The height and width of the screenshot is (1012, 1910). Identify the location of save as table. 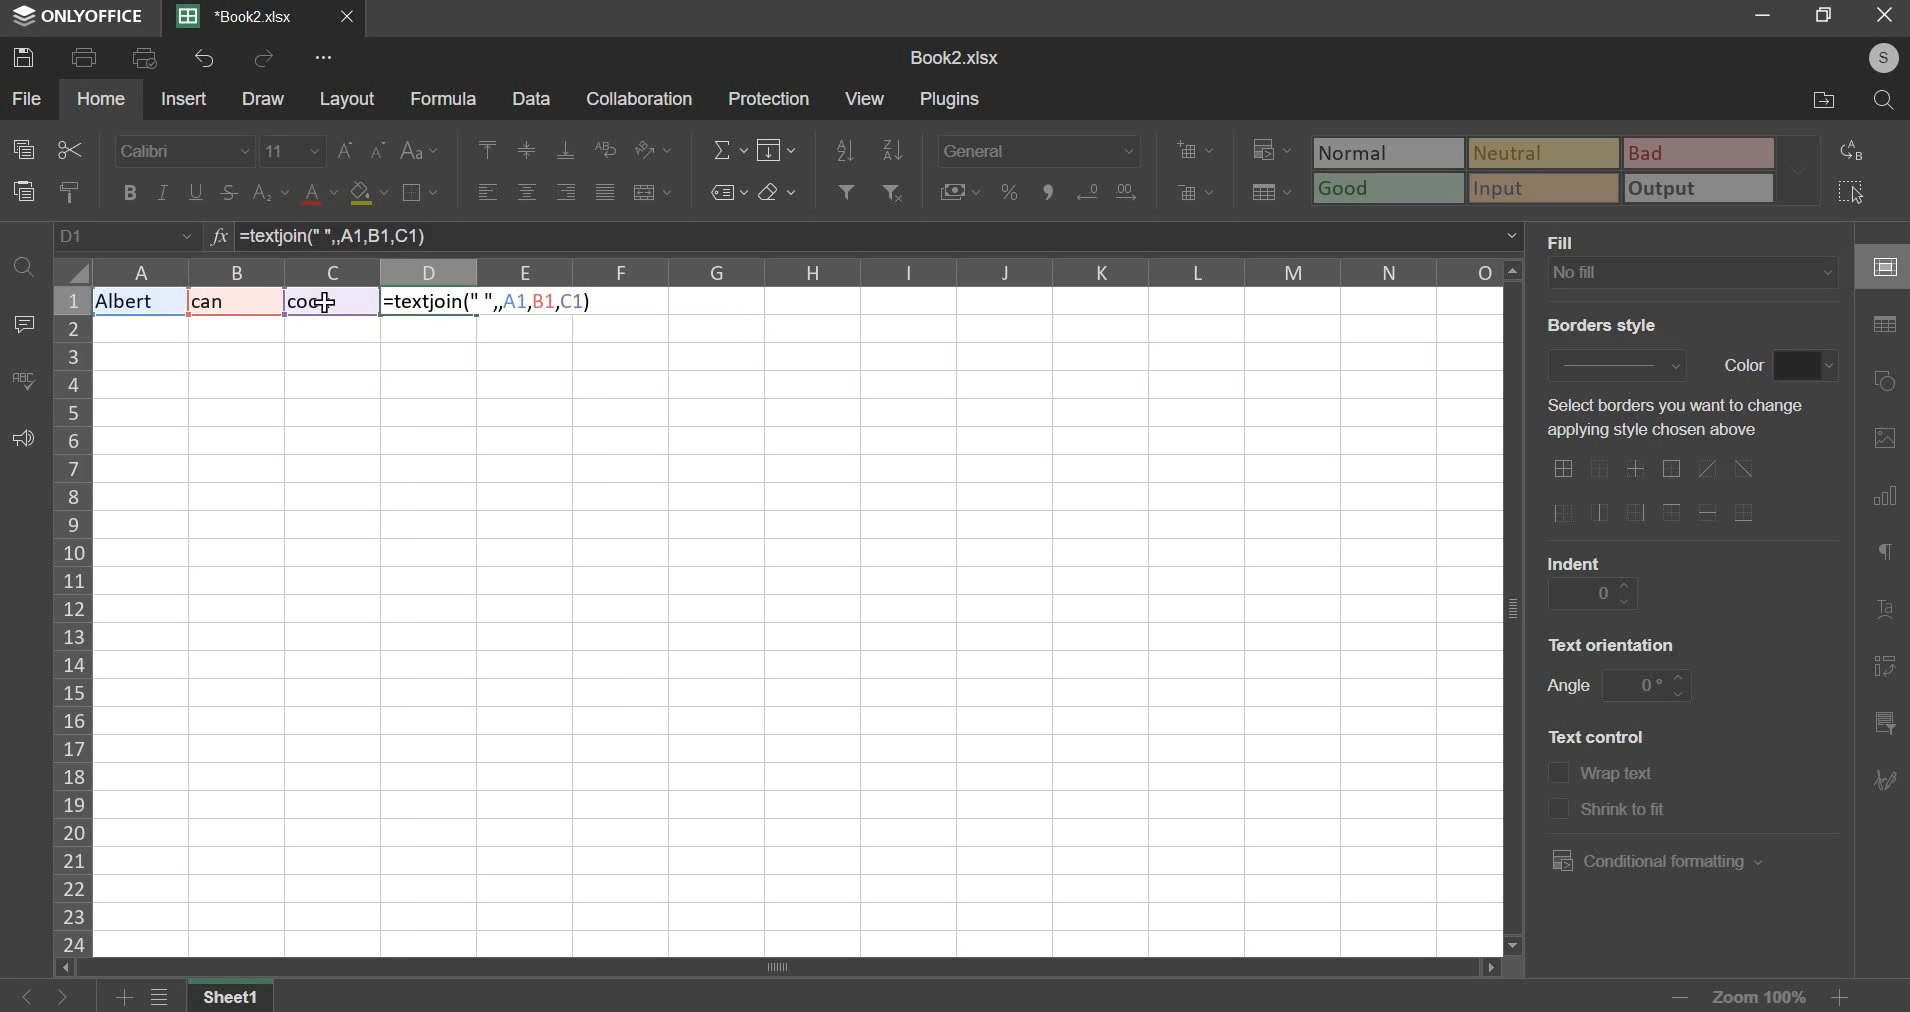
(1273, 193).